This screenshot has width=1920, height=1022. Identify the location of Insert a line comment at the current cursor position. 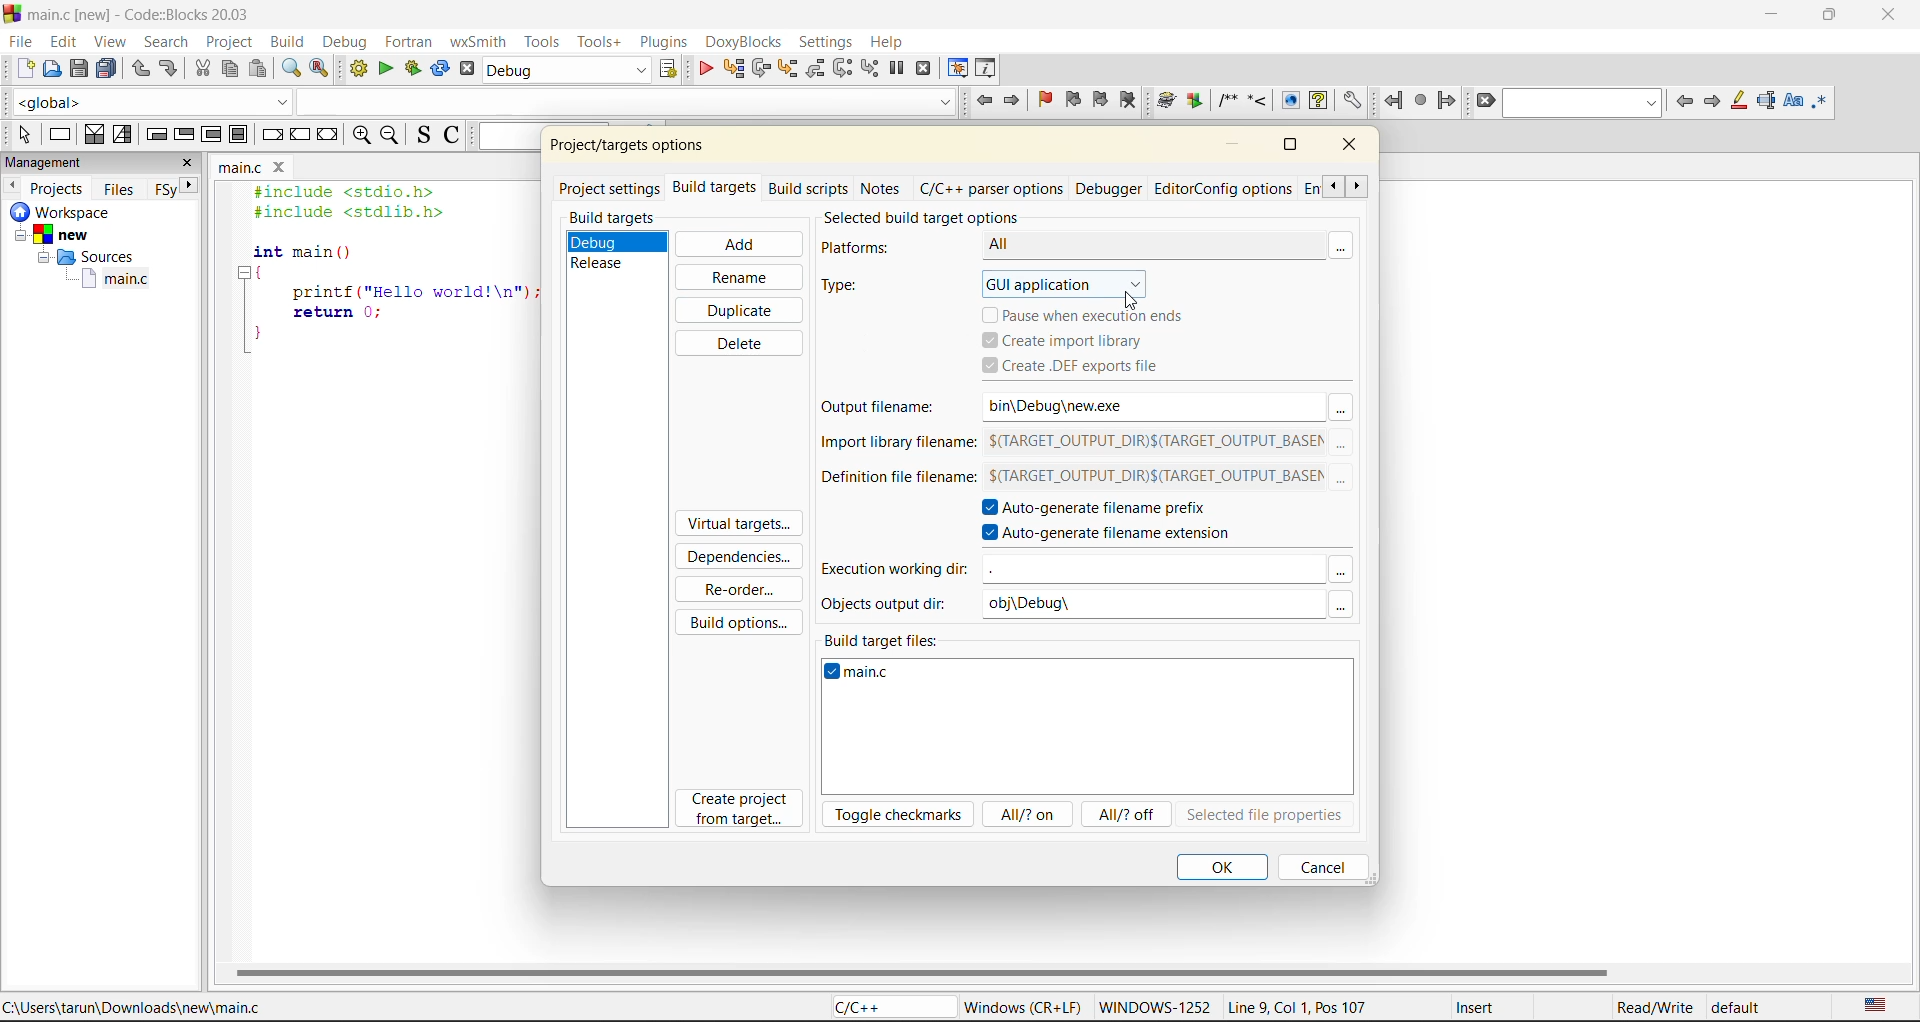
(1257, 100).